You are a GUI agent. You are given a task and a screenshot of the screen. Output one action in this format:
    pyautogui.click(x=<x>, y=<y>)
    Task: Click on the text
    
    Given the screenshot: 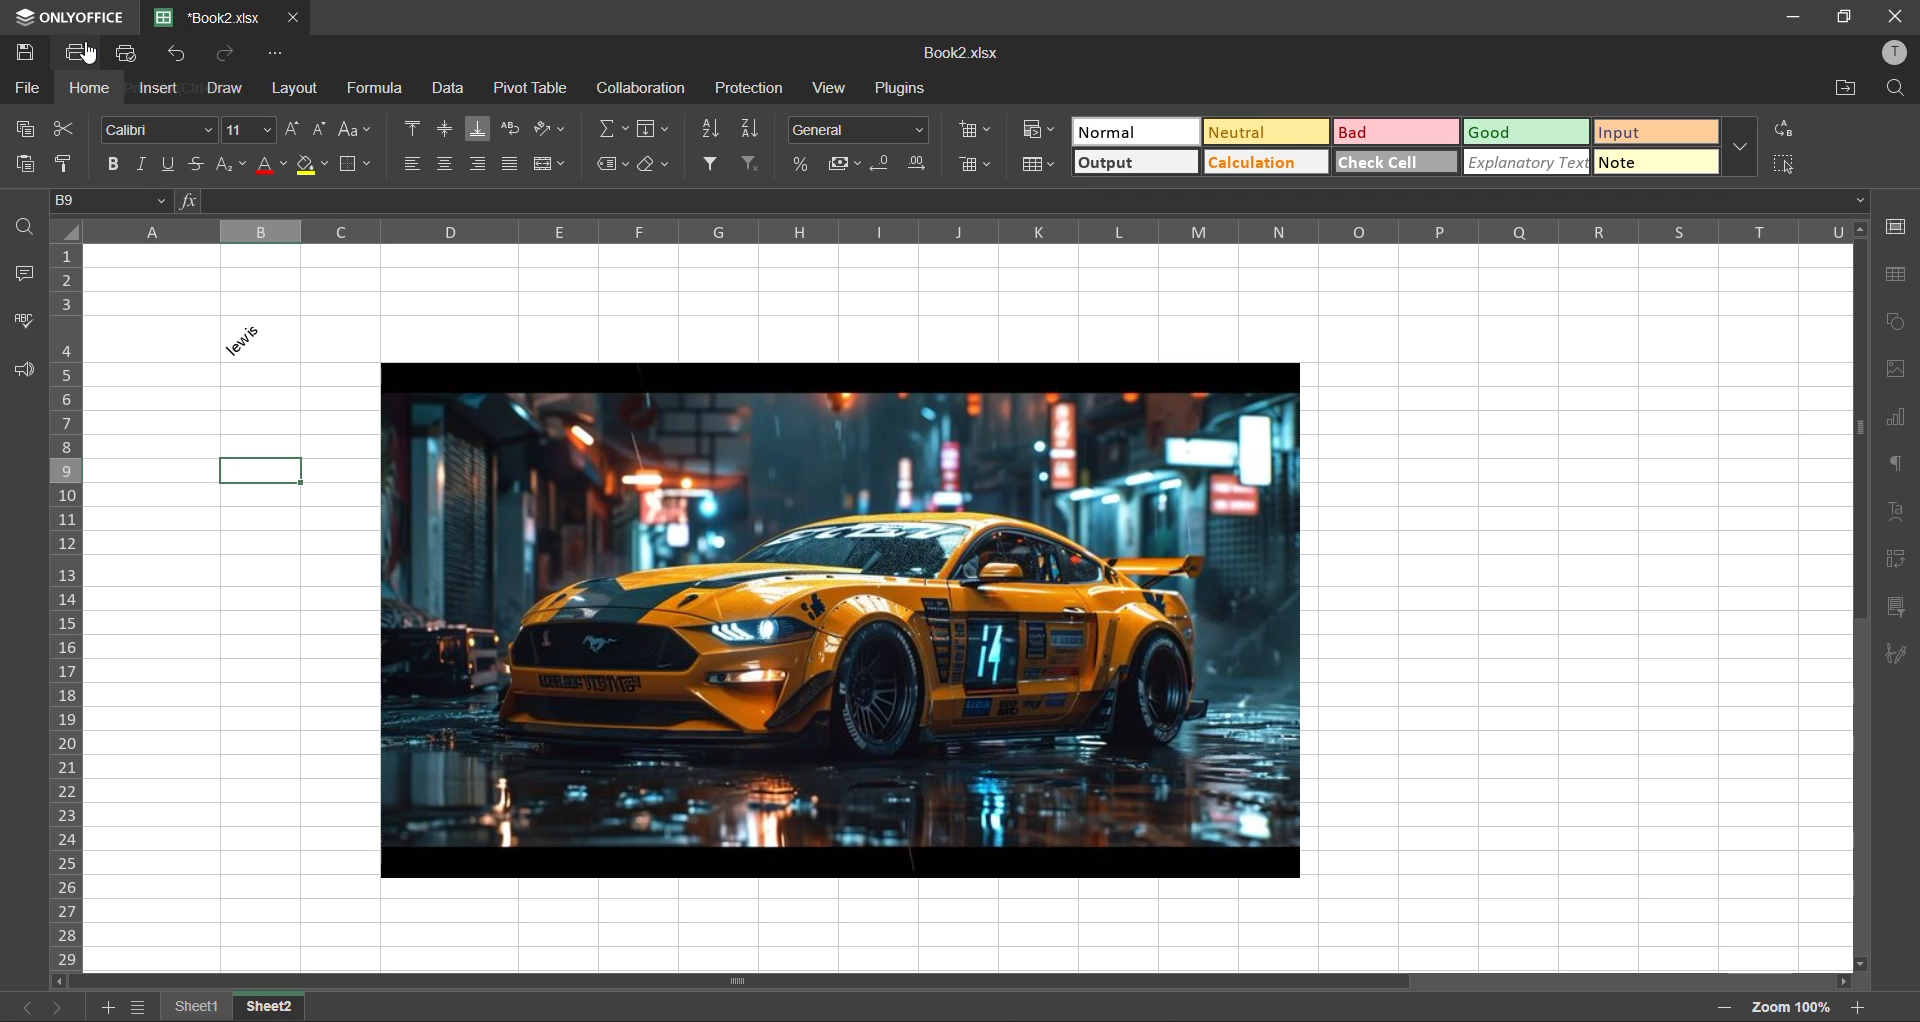 What is the action you would take?
    pyautogui.click(x=1896, y=512)
    